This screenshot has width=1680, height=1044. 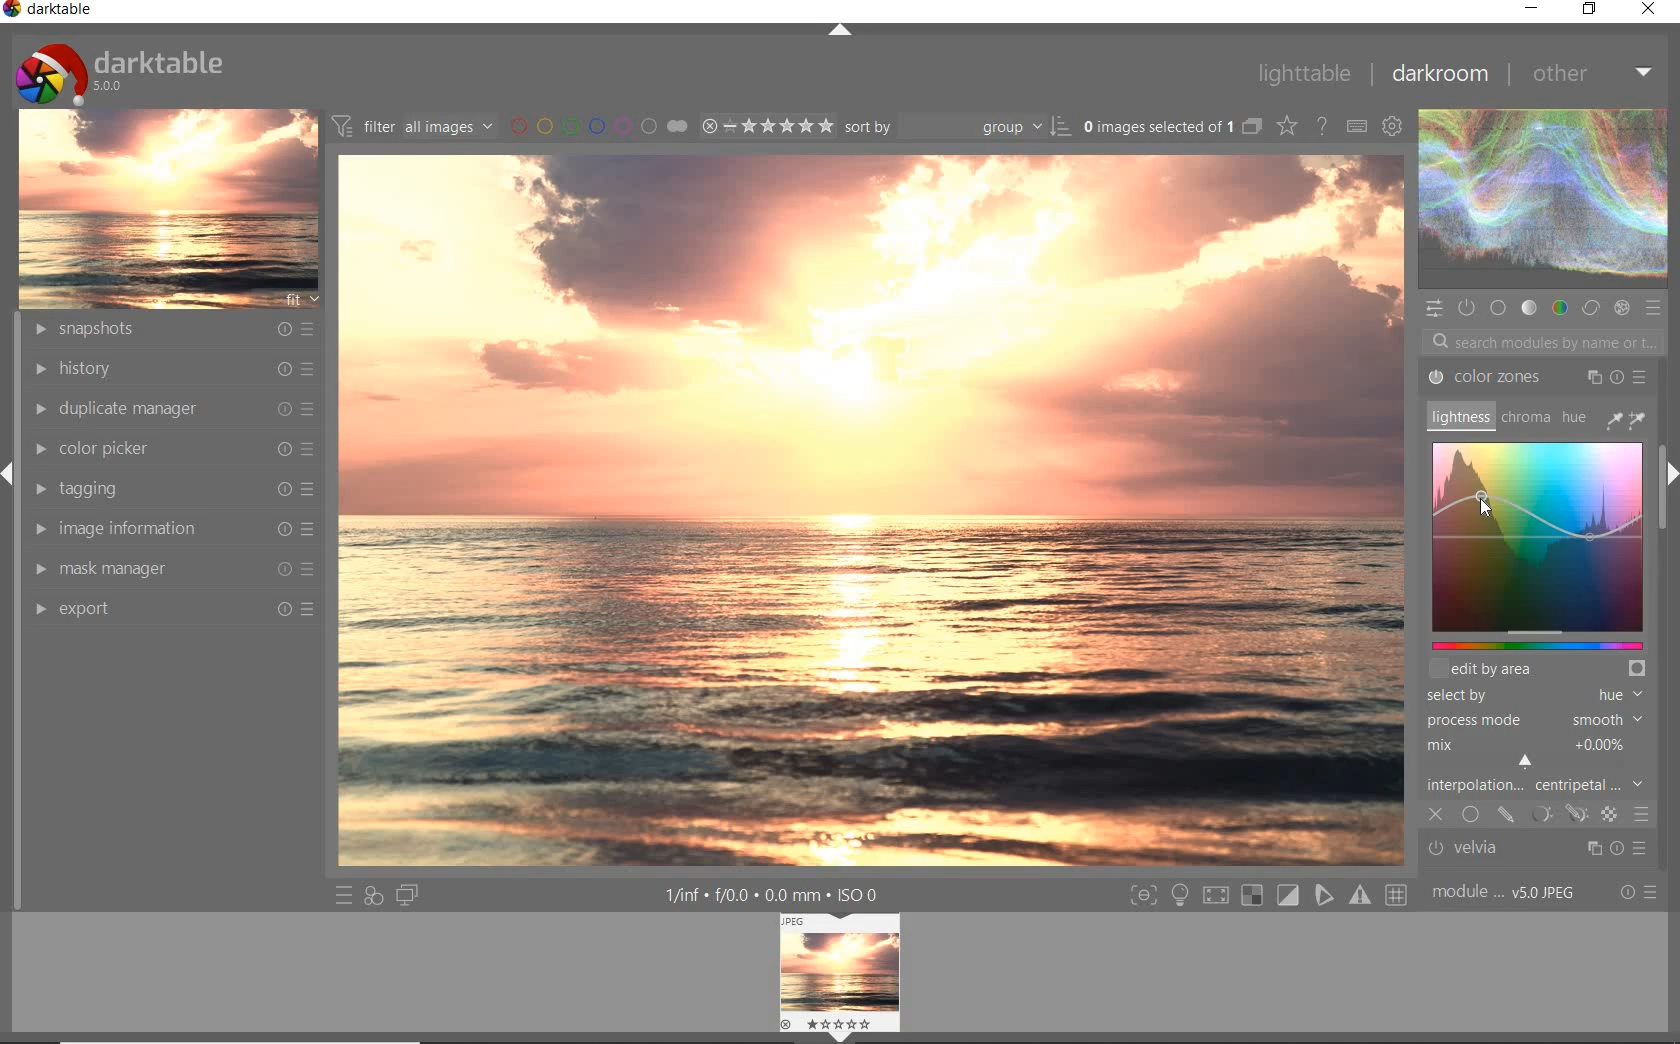 I want to click on darktable, so click(x=51, y=11).